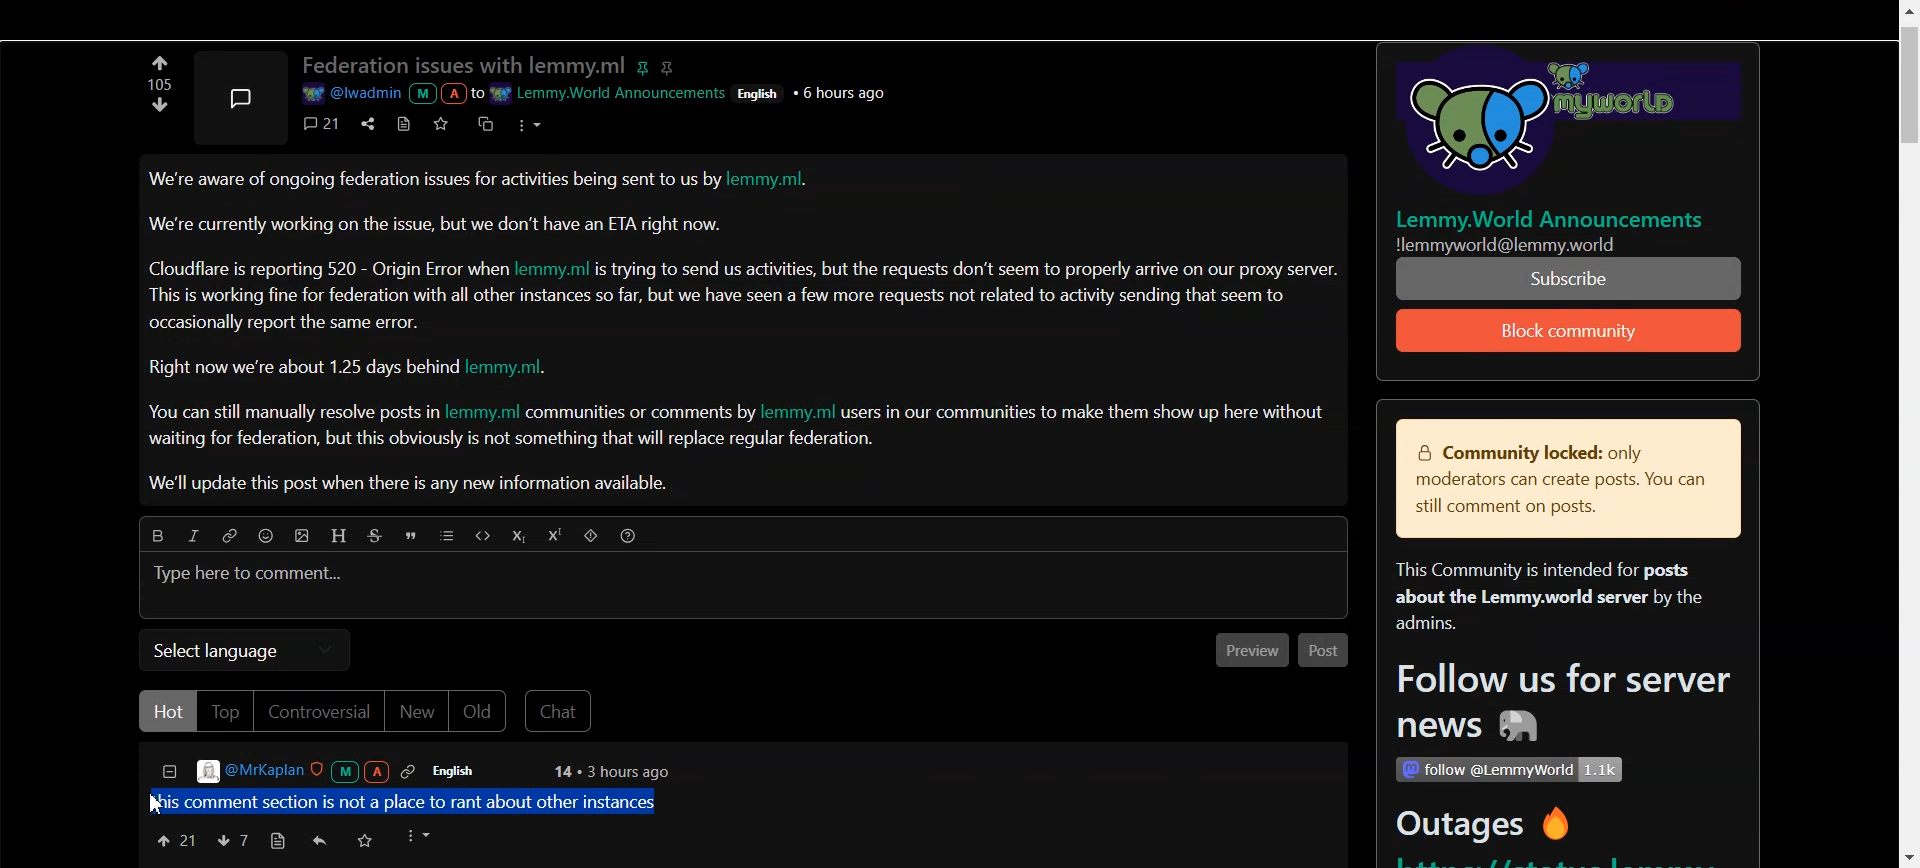 The width and height of the screenshot is (1920, 868). Describe the element at coordinates (1557, 706) in the screenshot. I see `Follow us for server
news #8` at that location.